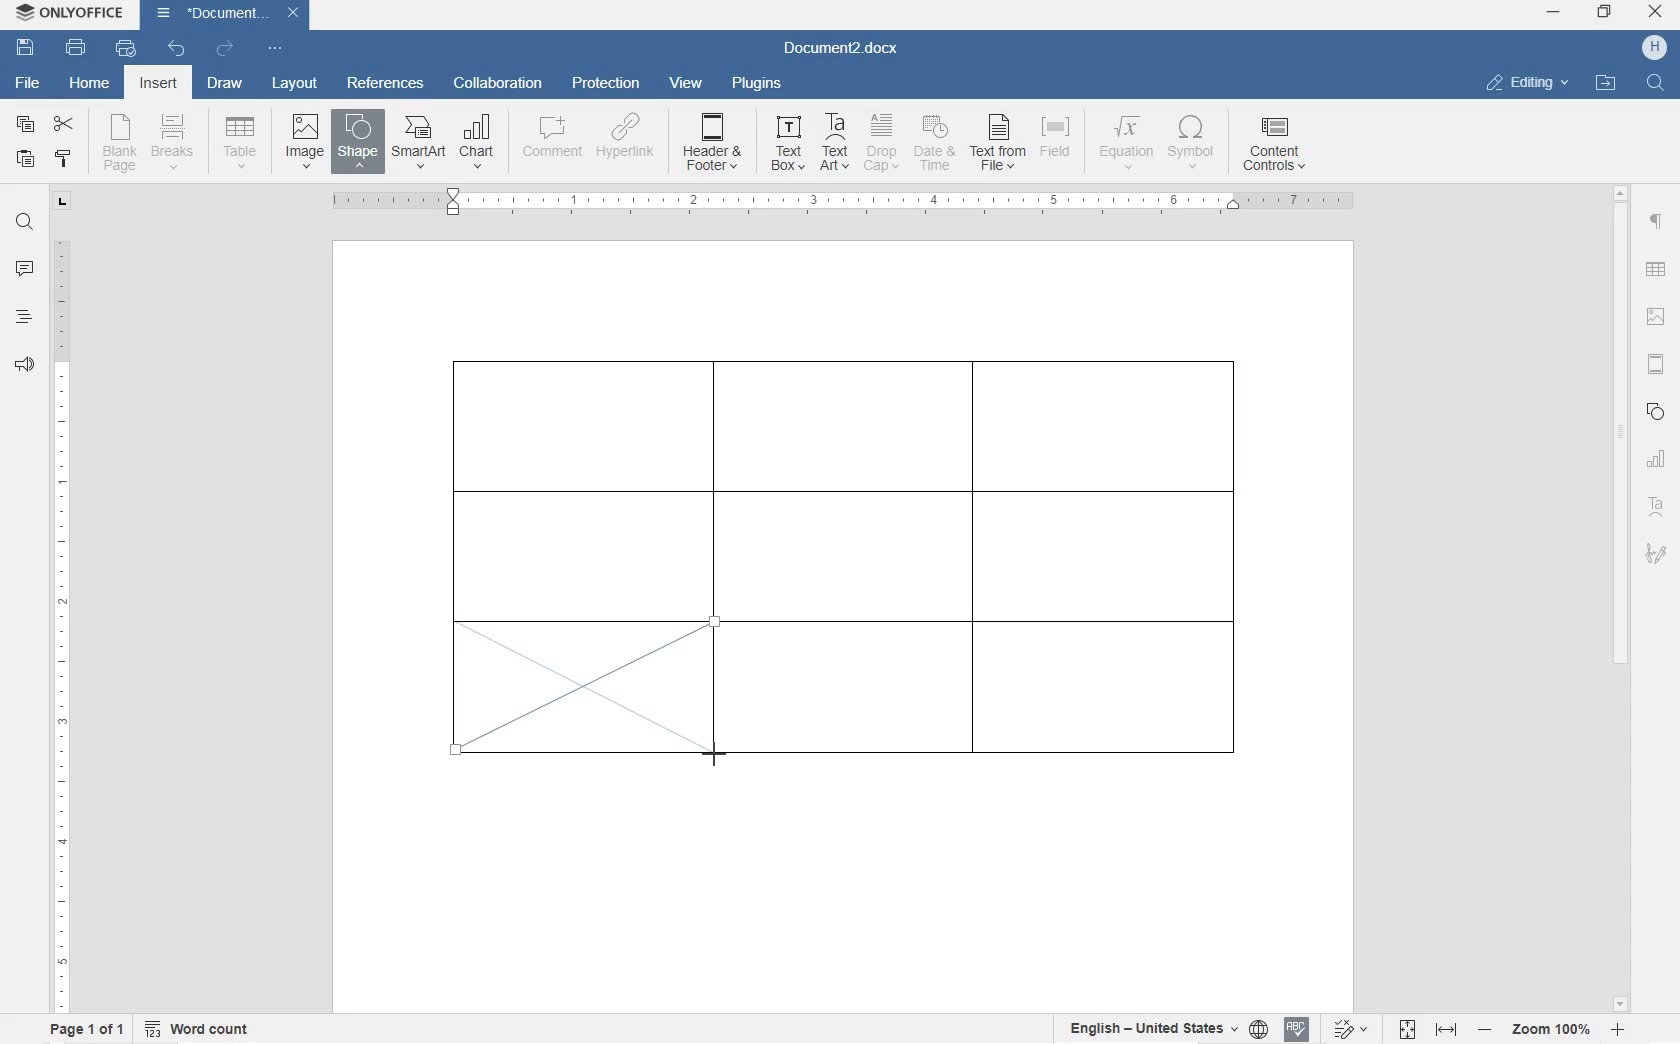 This screenshot has width=1680, height=1044. Describe the element at coordinates (1000, 145) in the screenshot. I see `TEXT FROM FILE` at that location.